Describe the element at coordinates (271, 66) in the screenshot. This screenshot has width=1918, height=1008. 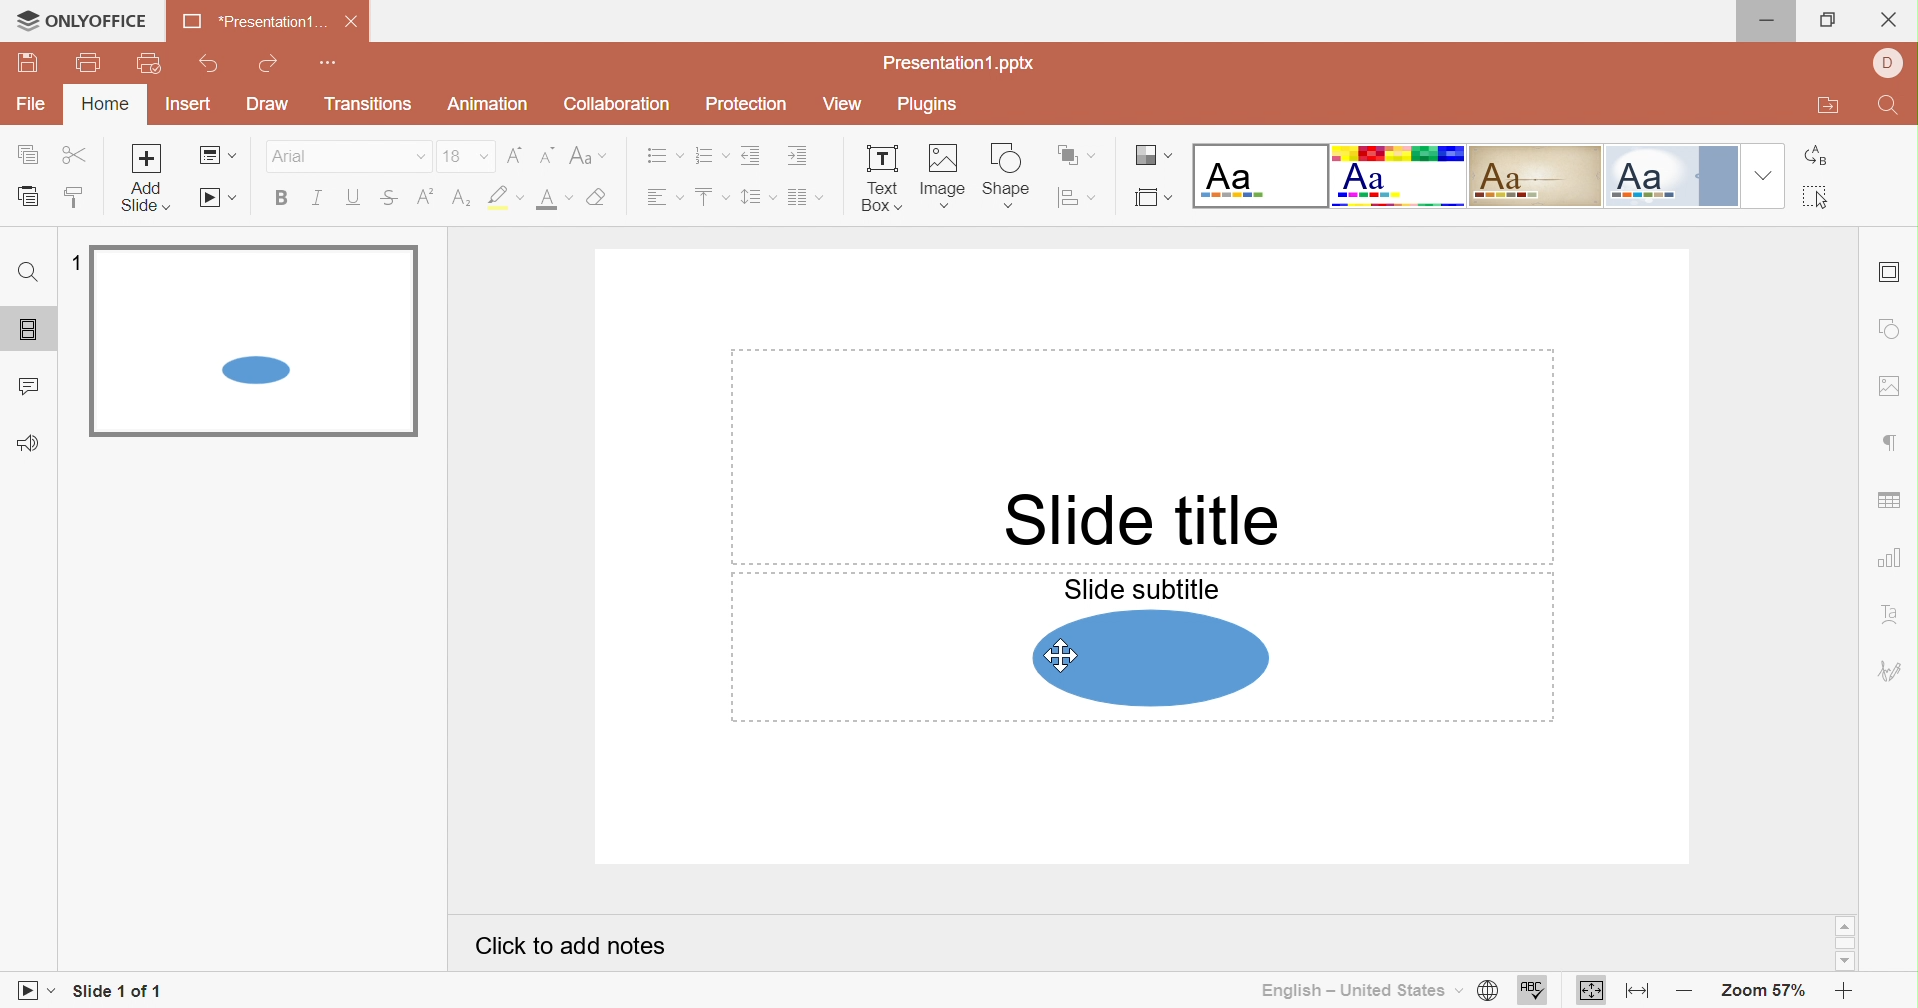
I see `Redo` at that location.